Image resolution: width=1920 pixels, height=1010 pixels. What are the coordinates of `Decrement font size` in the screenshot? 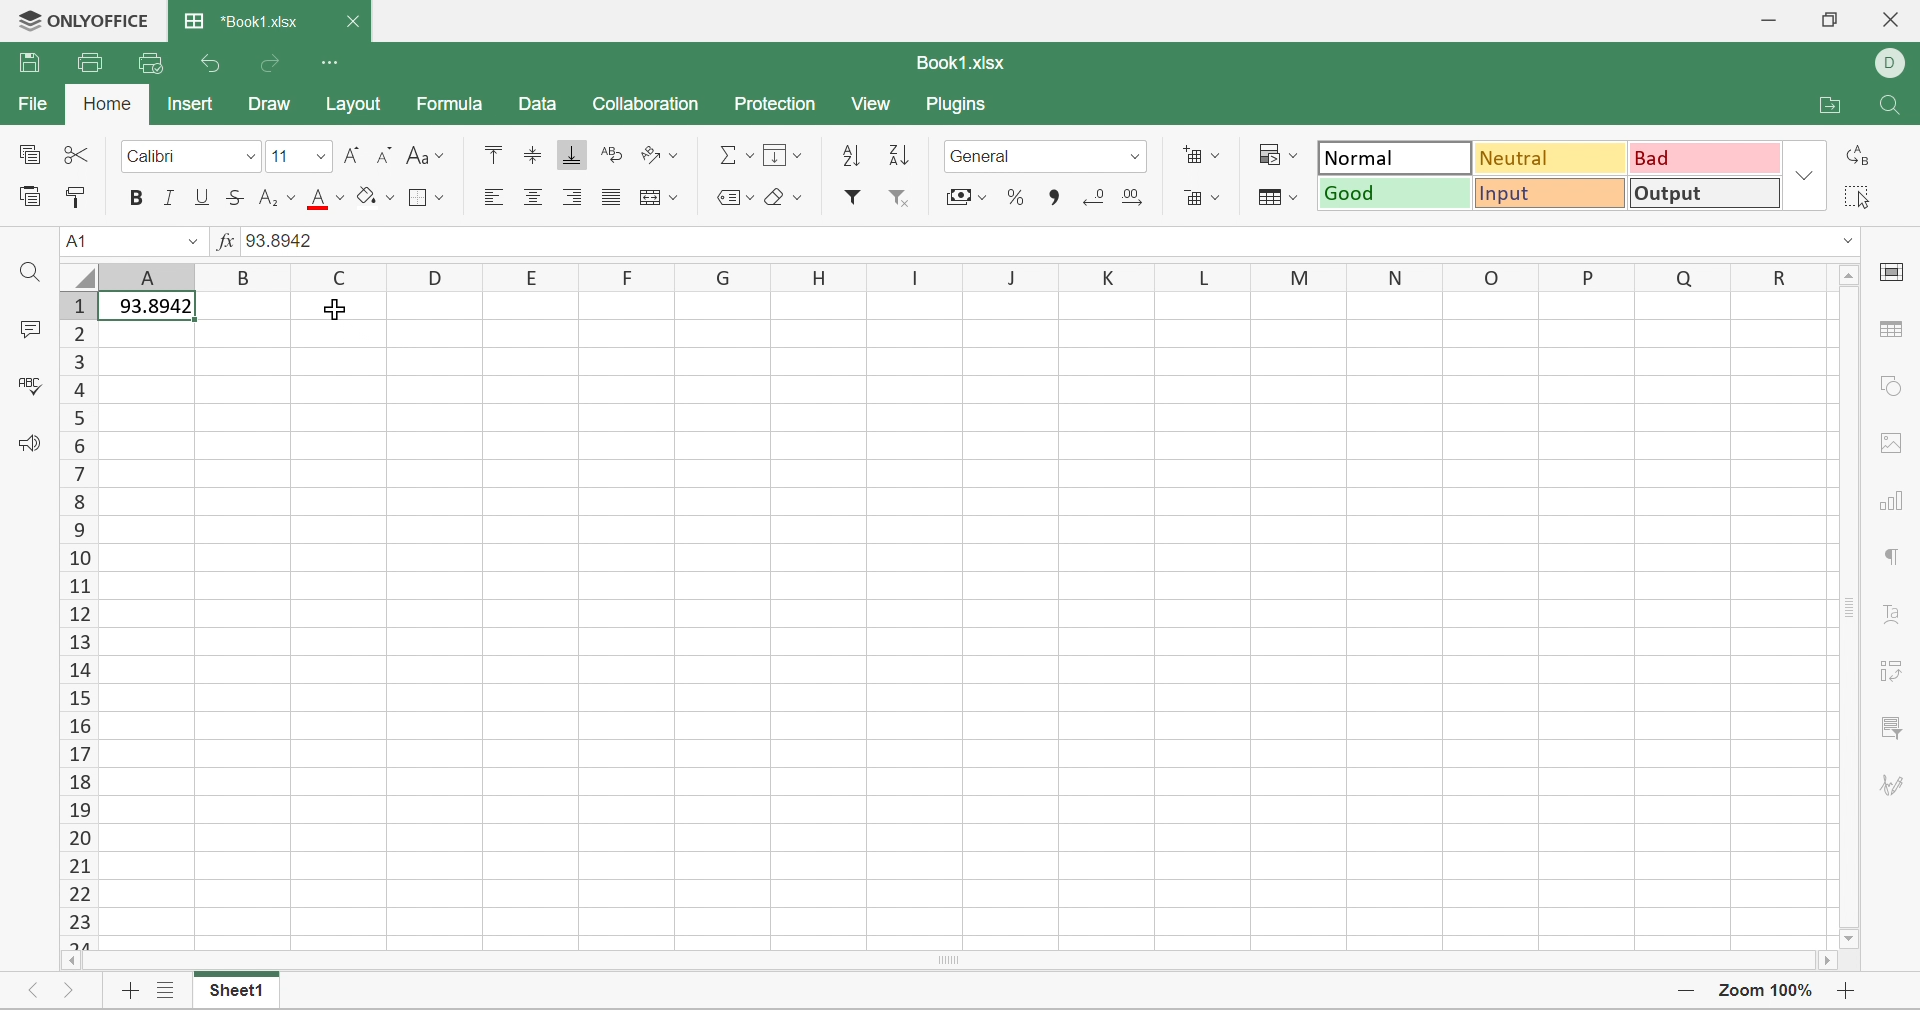 It's located at (383, 153).